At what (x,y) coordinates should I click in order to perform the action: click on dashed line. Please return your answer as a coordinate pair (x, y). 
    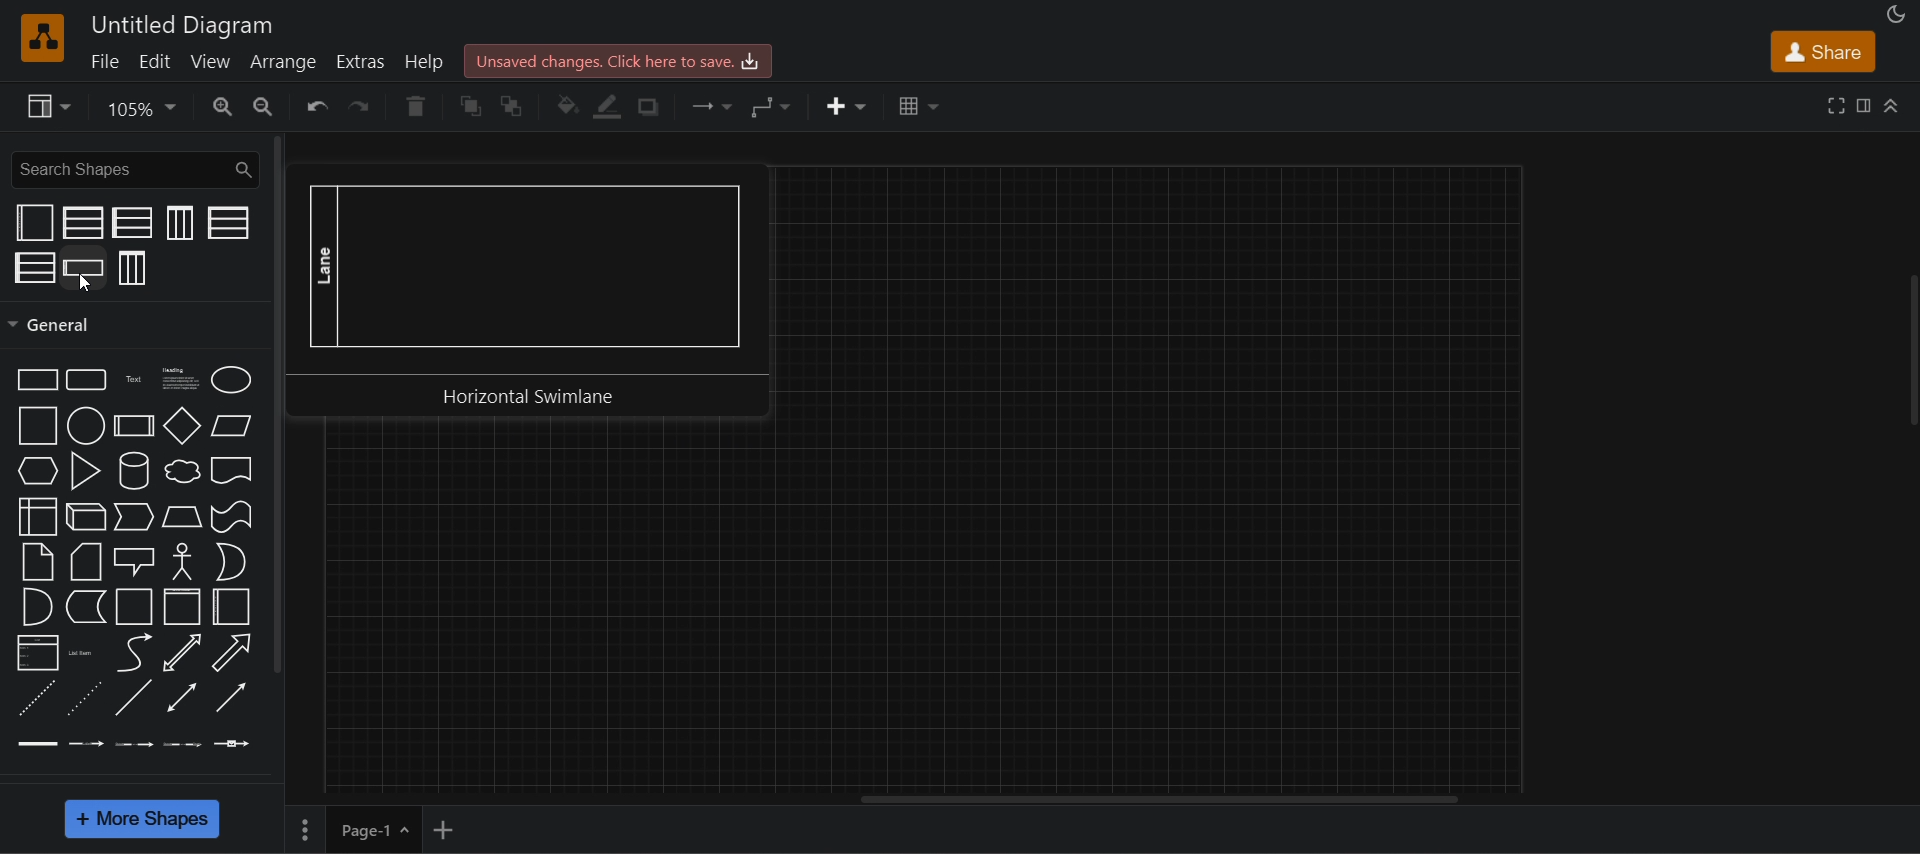
    Looking at the image, I should click on (33, 698).